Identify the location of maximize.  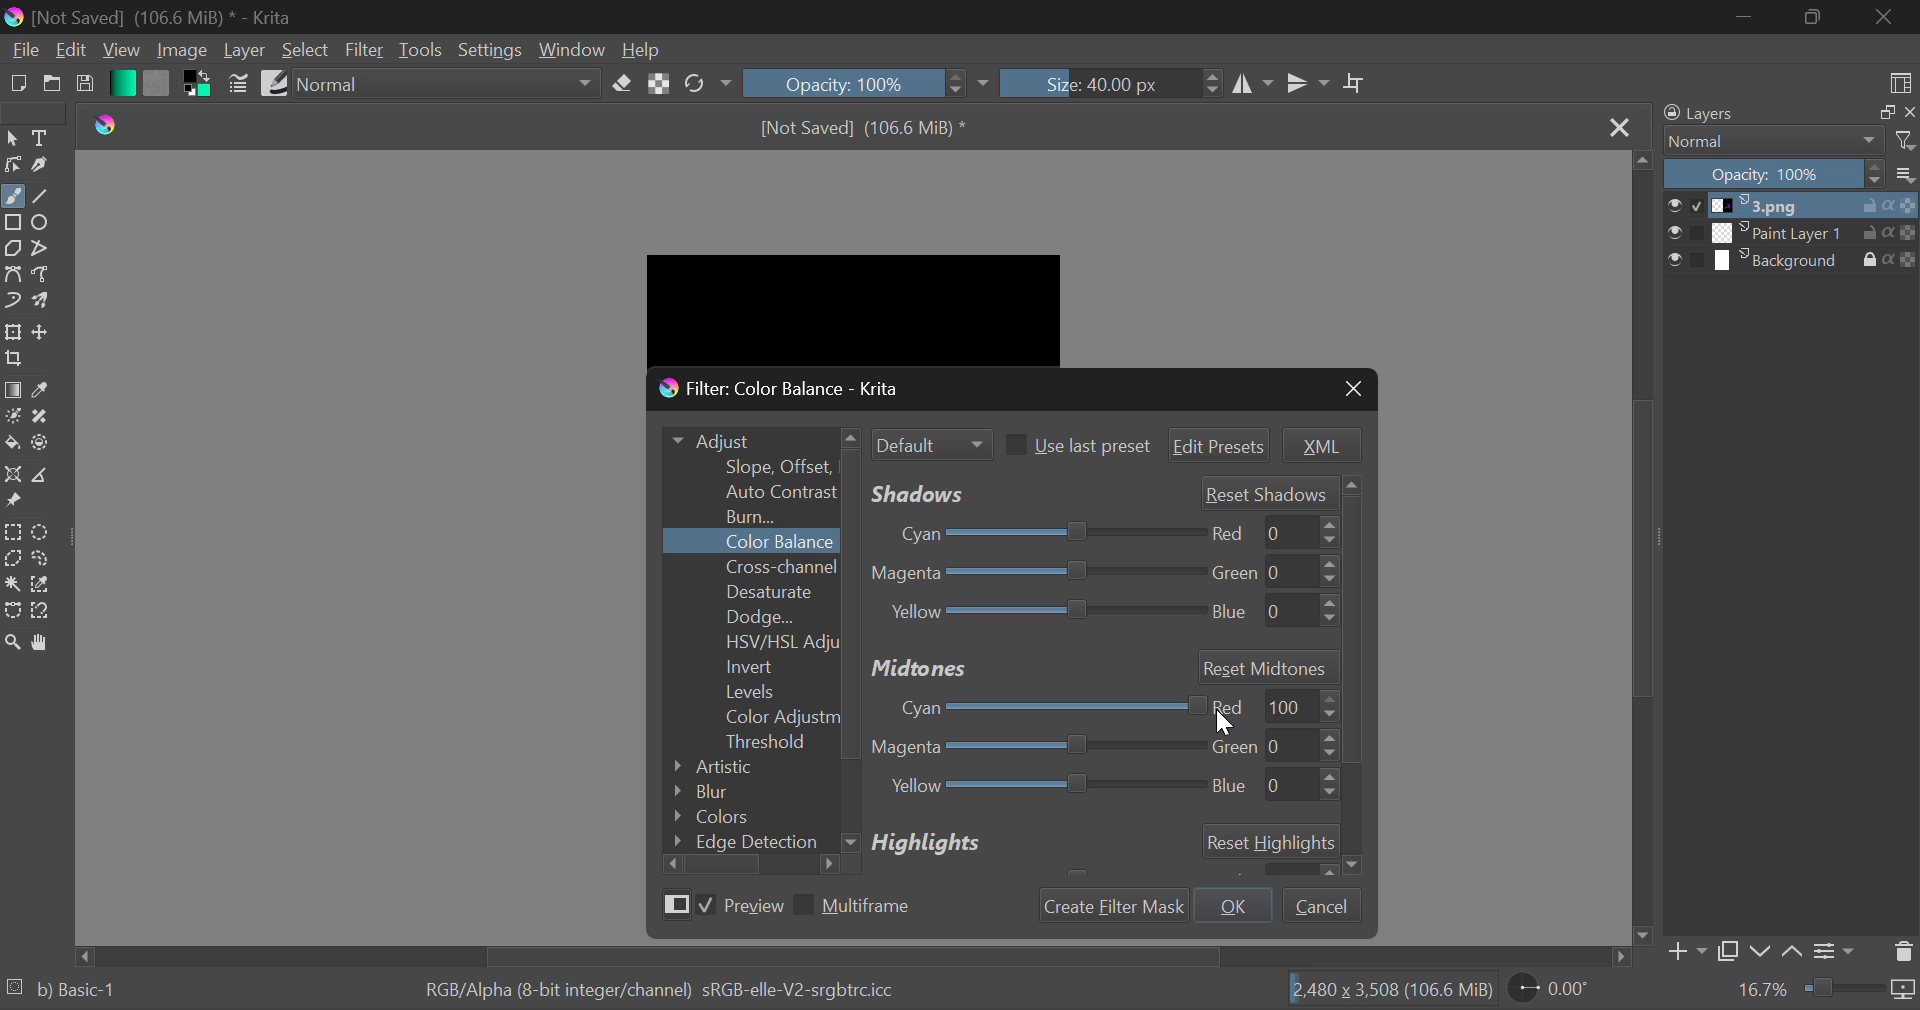
(1878, 114).